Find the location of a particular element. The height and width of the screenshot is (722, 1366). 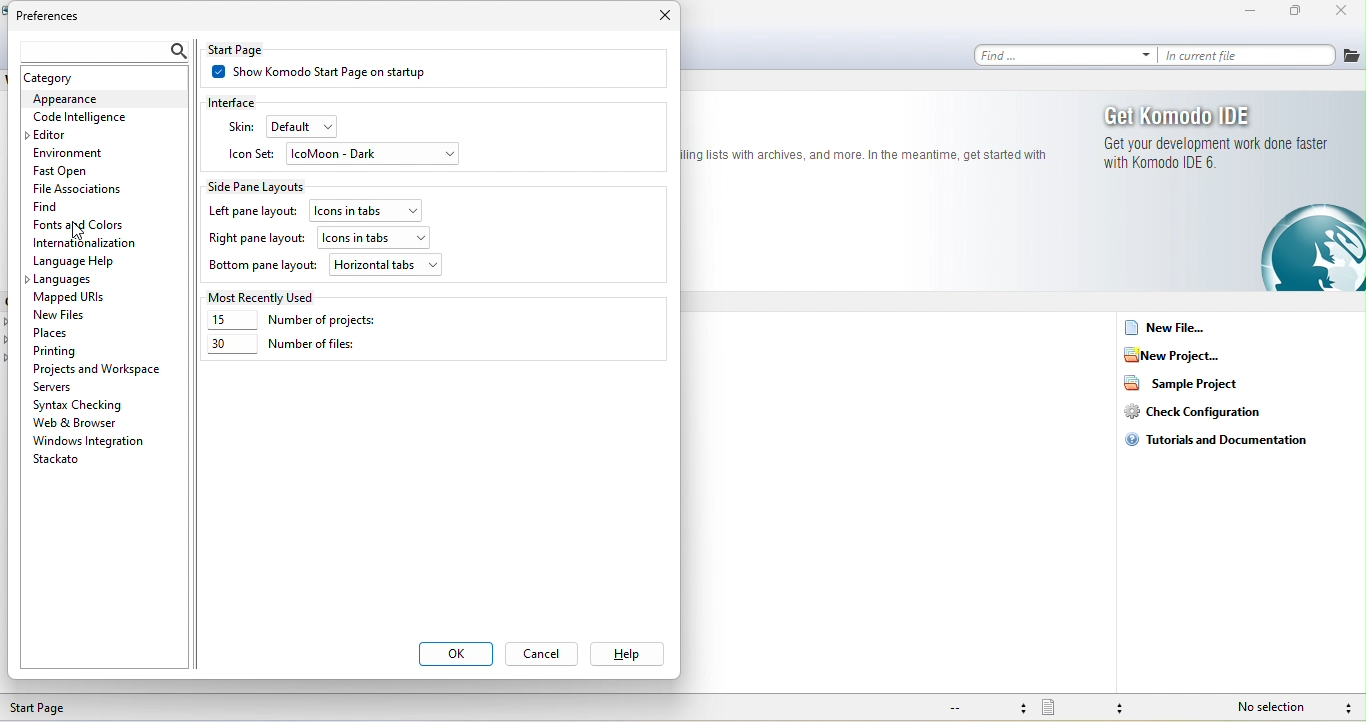

text is located at coordinates (868, 155).